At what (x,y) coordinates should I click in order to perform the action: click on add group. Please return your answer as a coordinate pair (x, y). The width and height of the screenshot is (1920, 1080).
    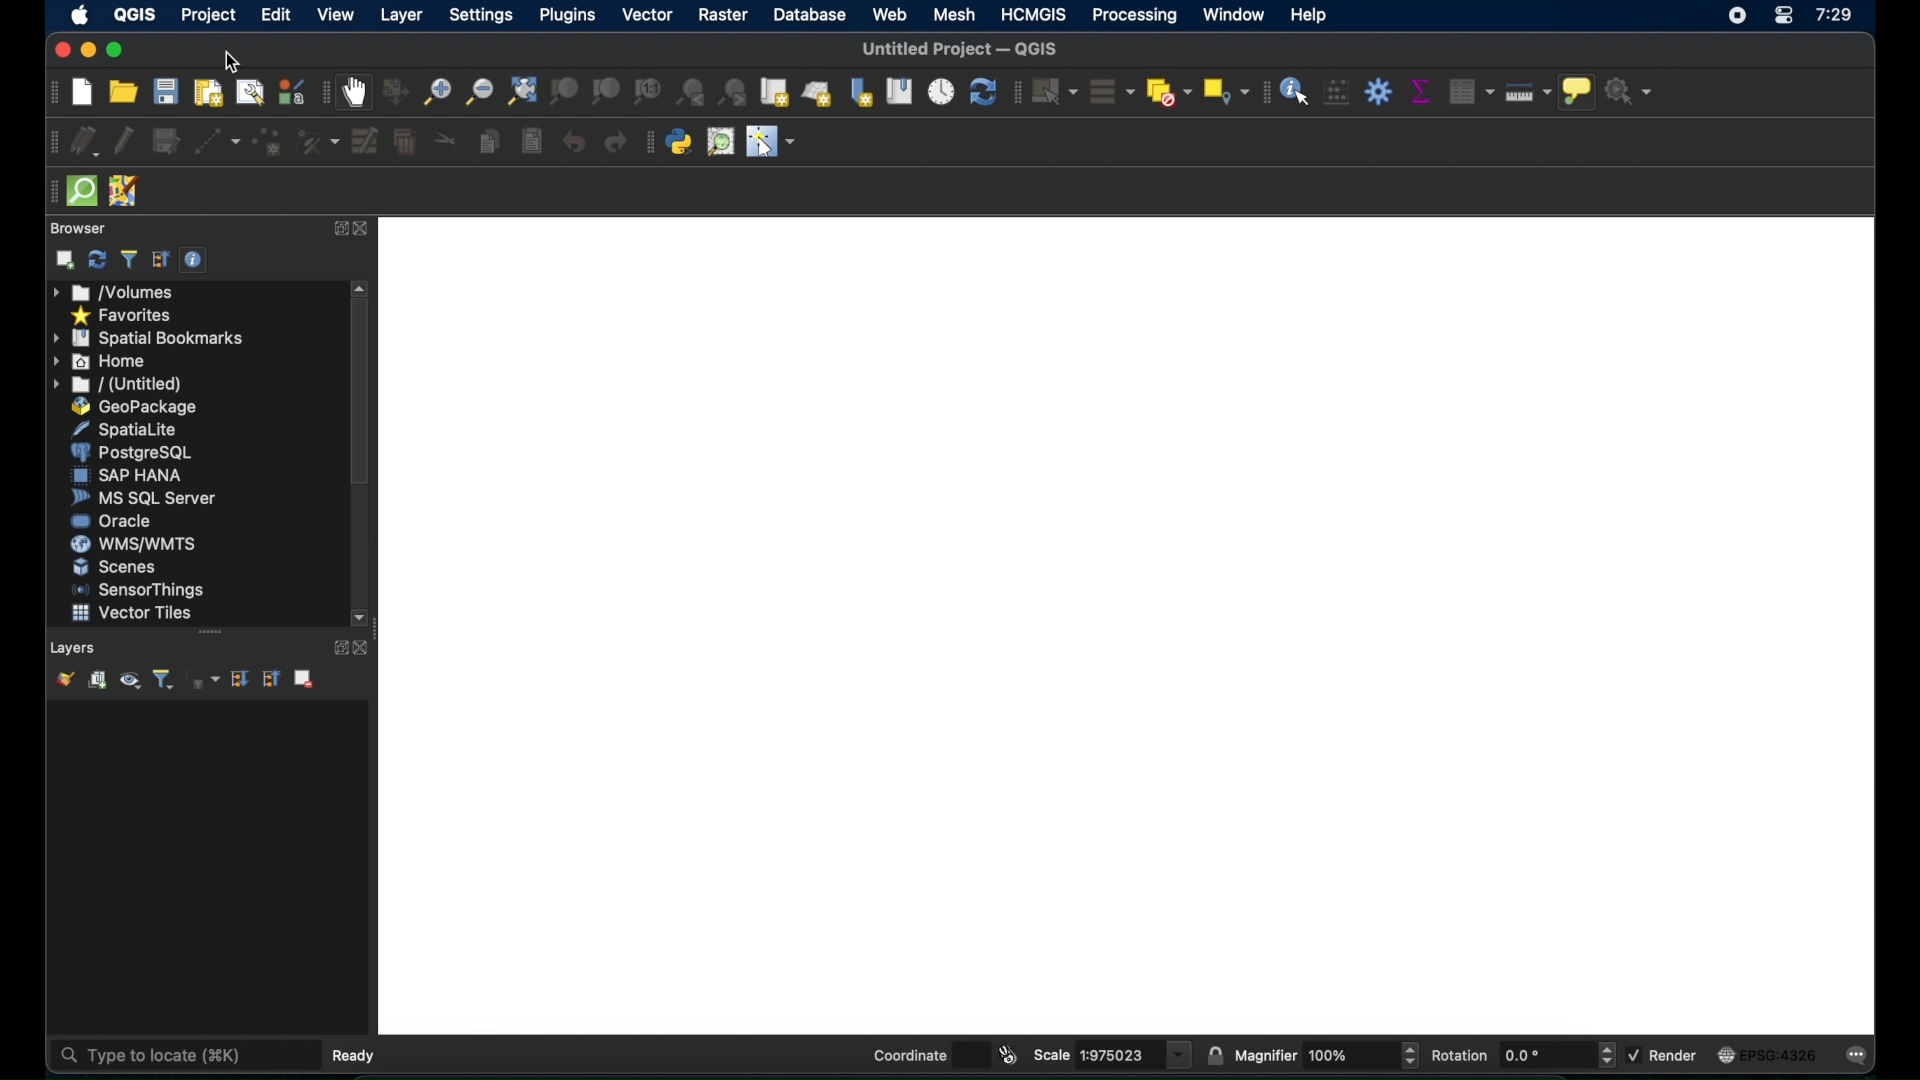
    Looking at the image, I should click on (97, 681).